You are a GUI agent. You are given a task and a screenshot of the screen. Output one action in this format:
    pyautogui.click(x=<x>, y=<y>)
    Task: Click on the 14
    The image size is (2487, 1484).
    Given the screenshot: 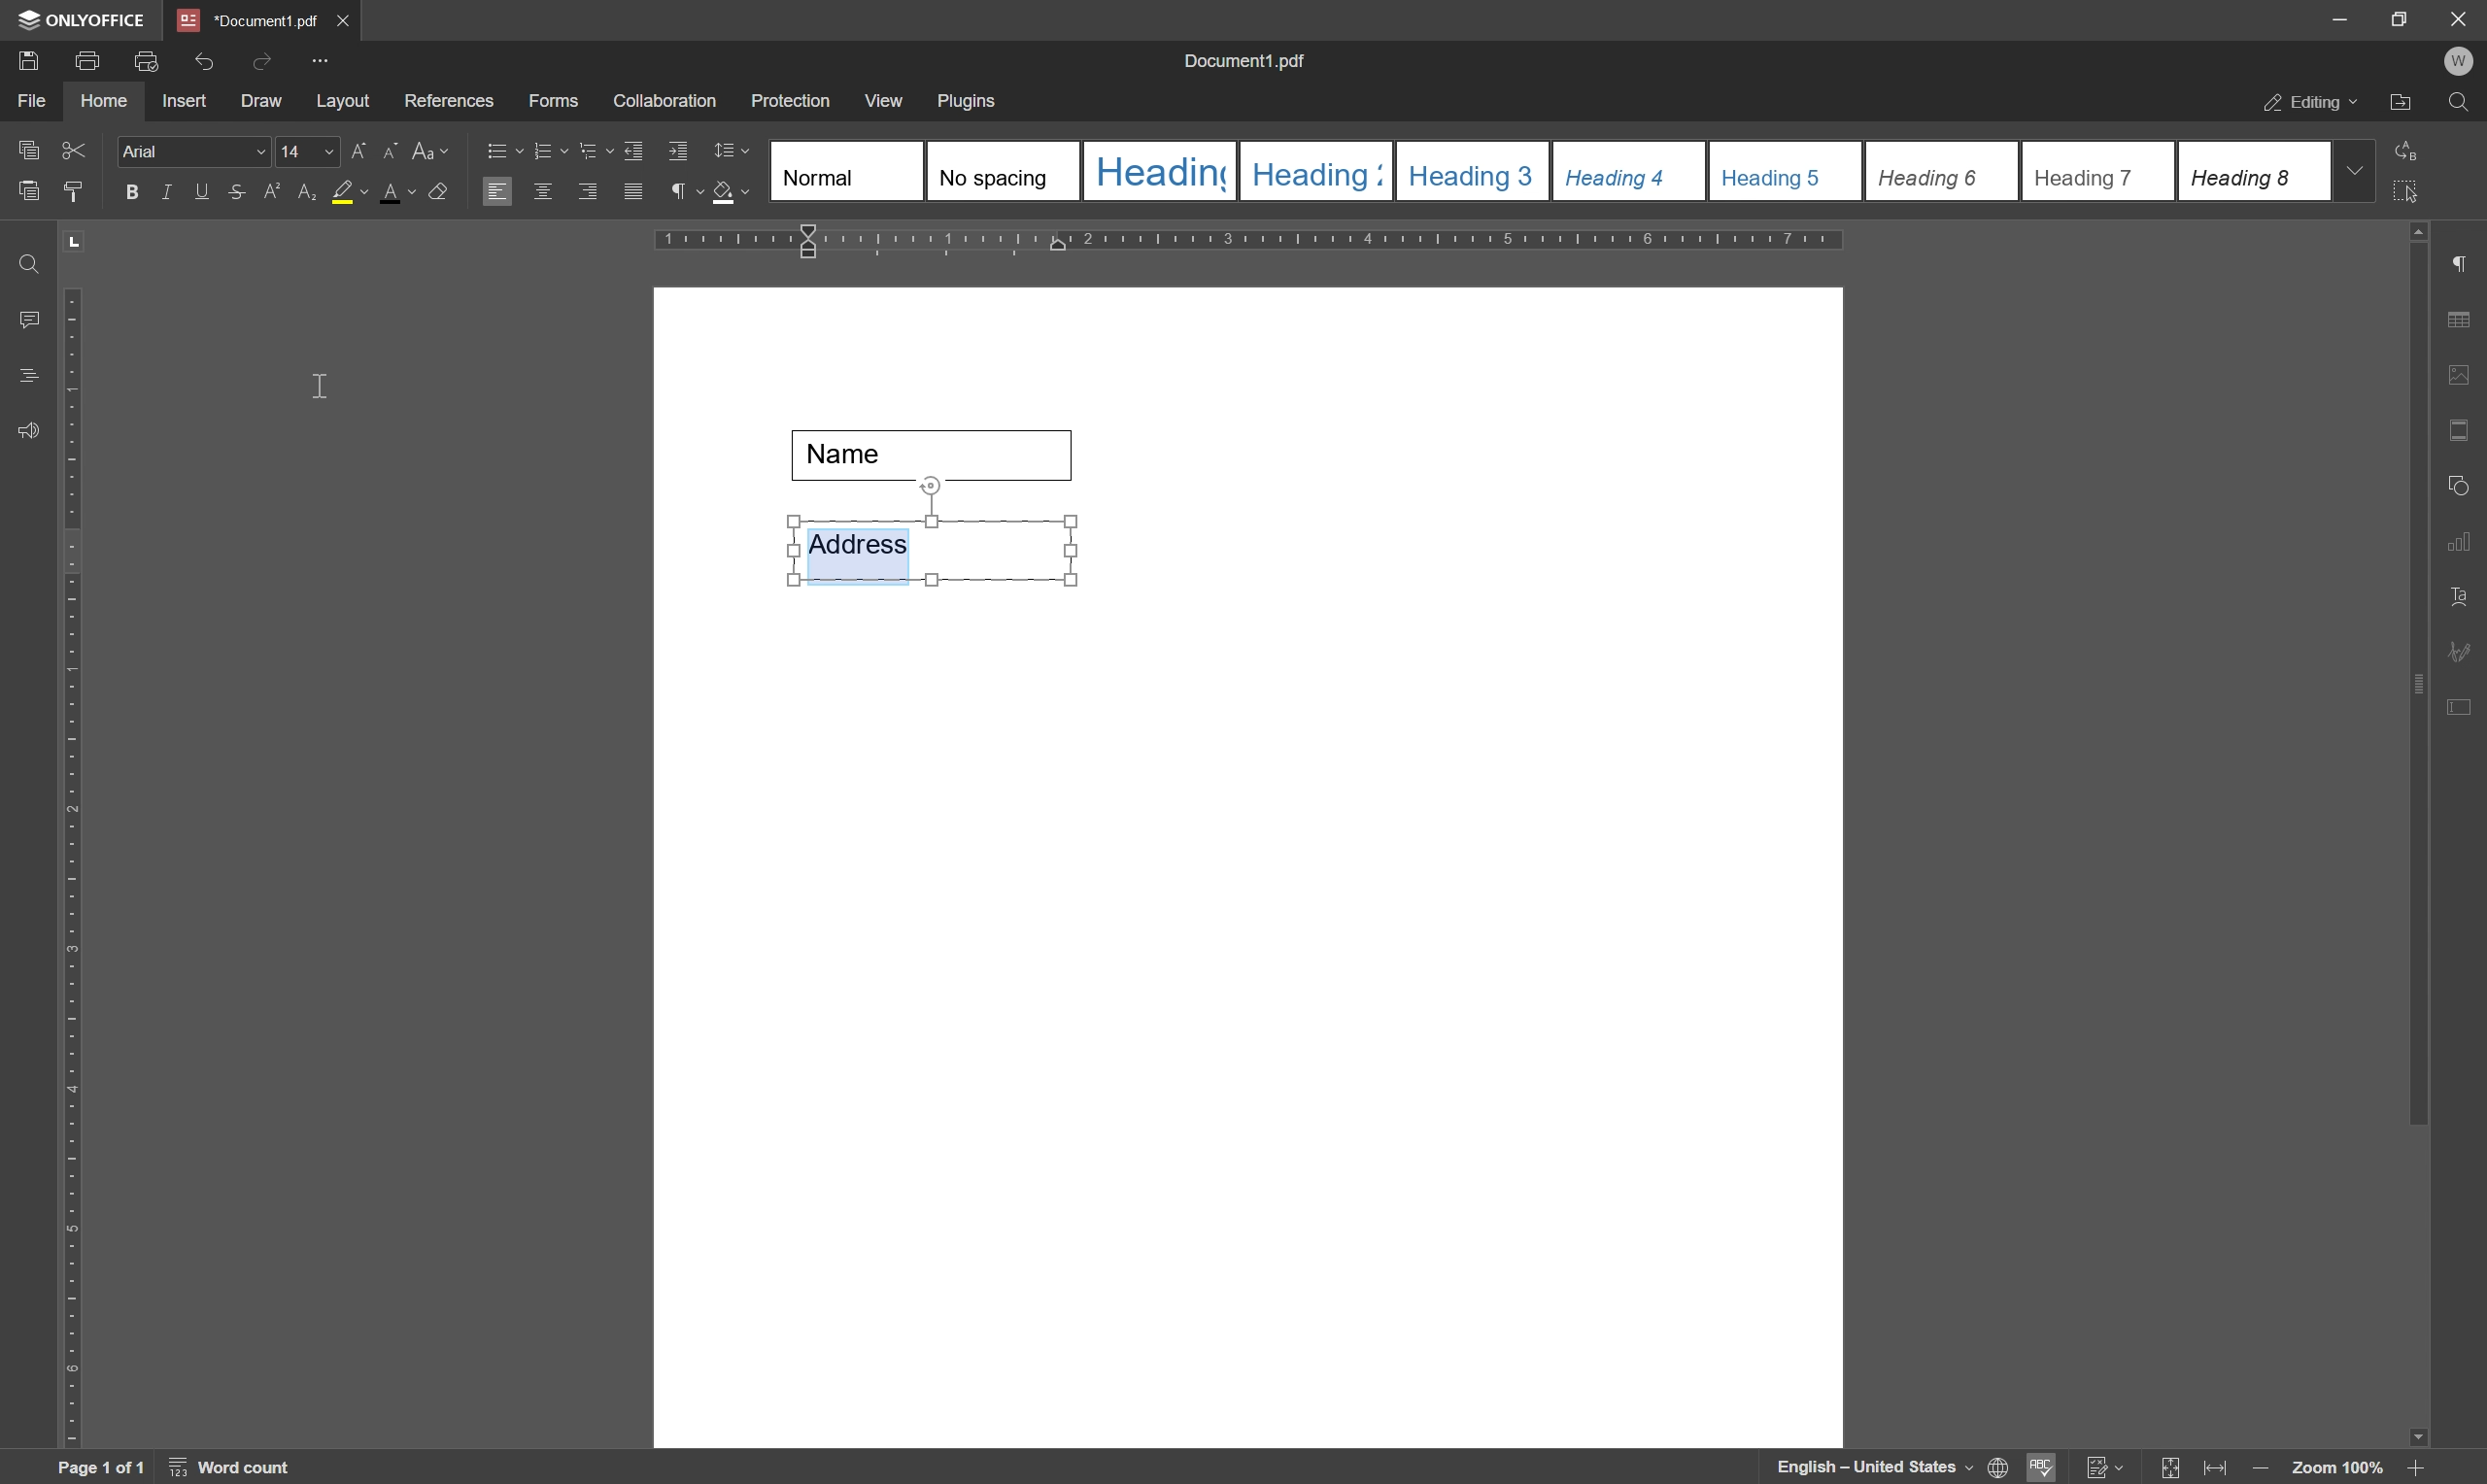 What is the action you would take?
    pyautogui.click(x=305, y=153)
    